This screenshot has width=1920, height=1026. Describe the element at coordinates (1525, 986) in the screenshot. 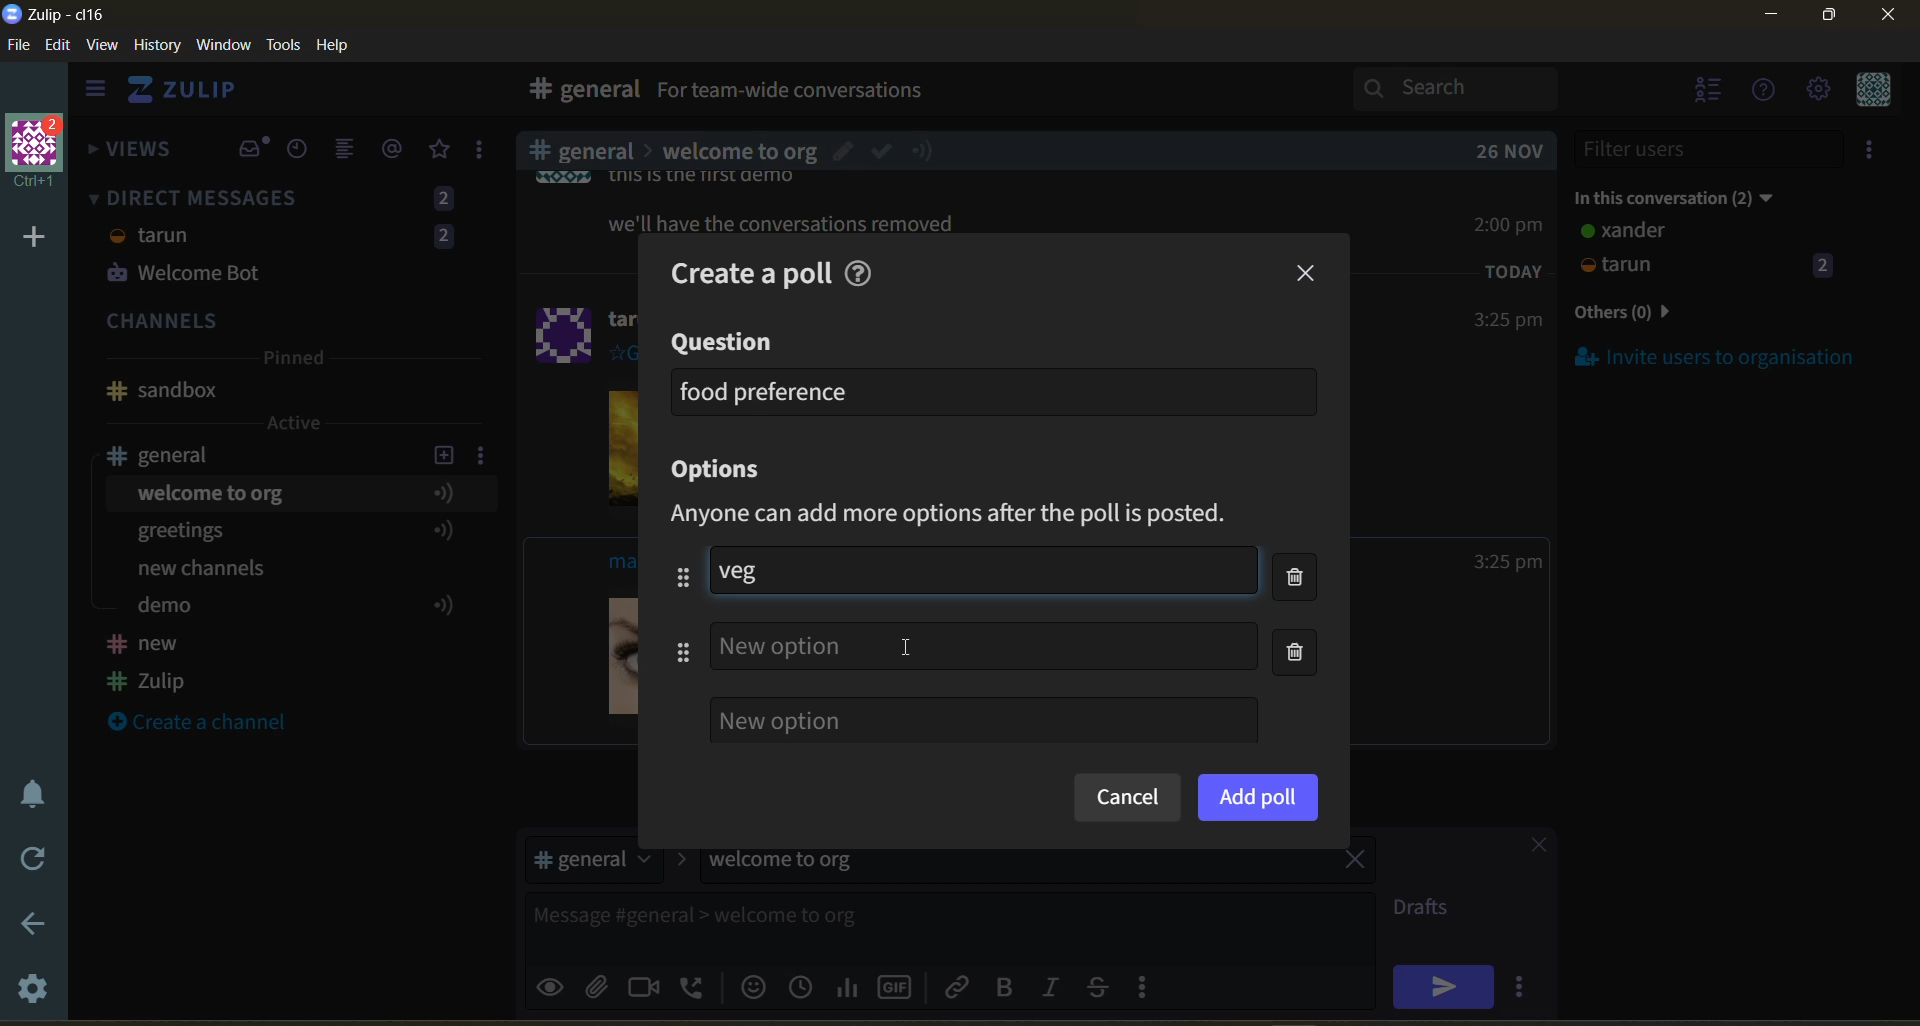

I see `send options` at that location.